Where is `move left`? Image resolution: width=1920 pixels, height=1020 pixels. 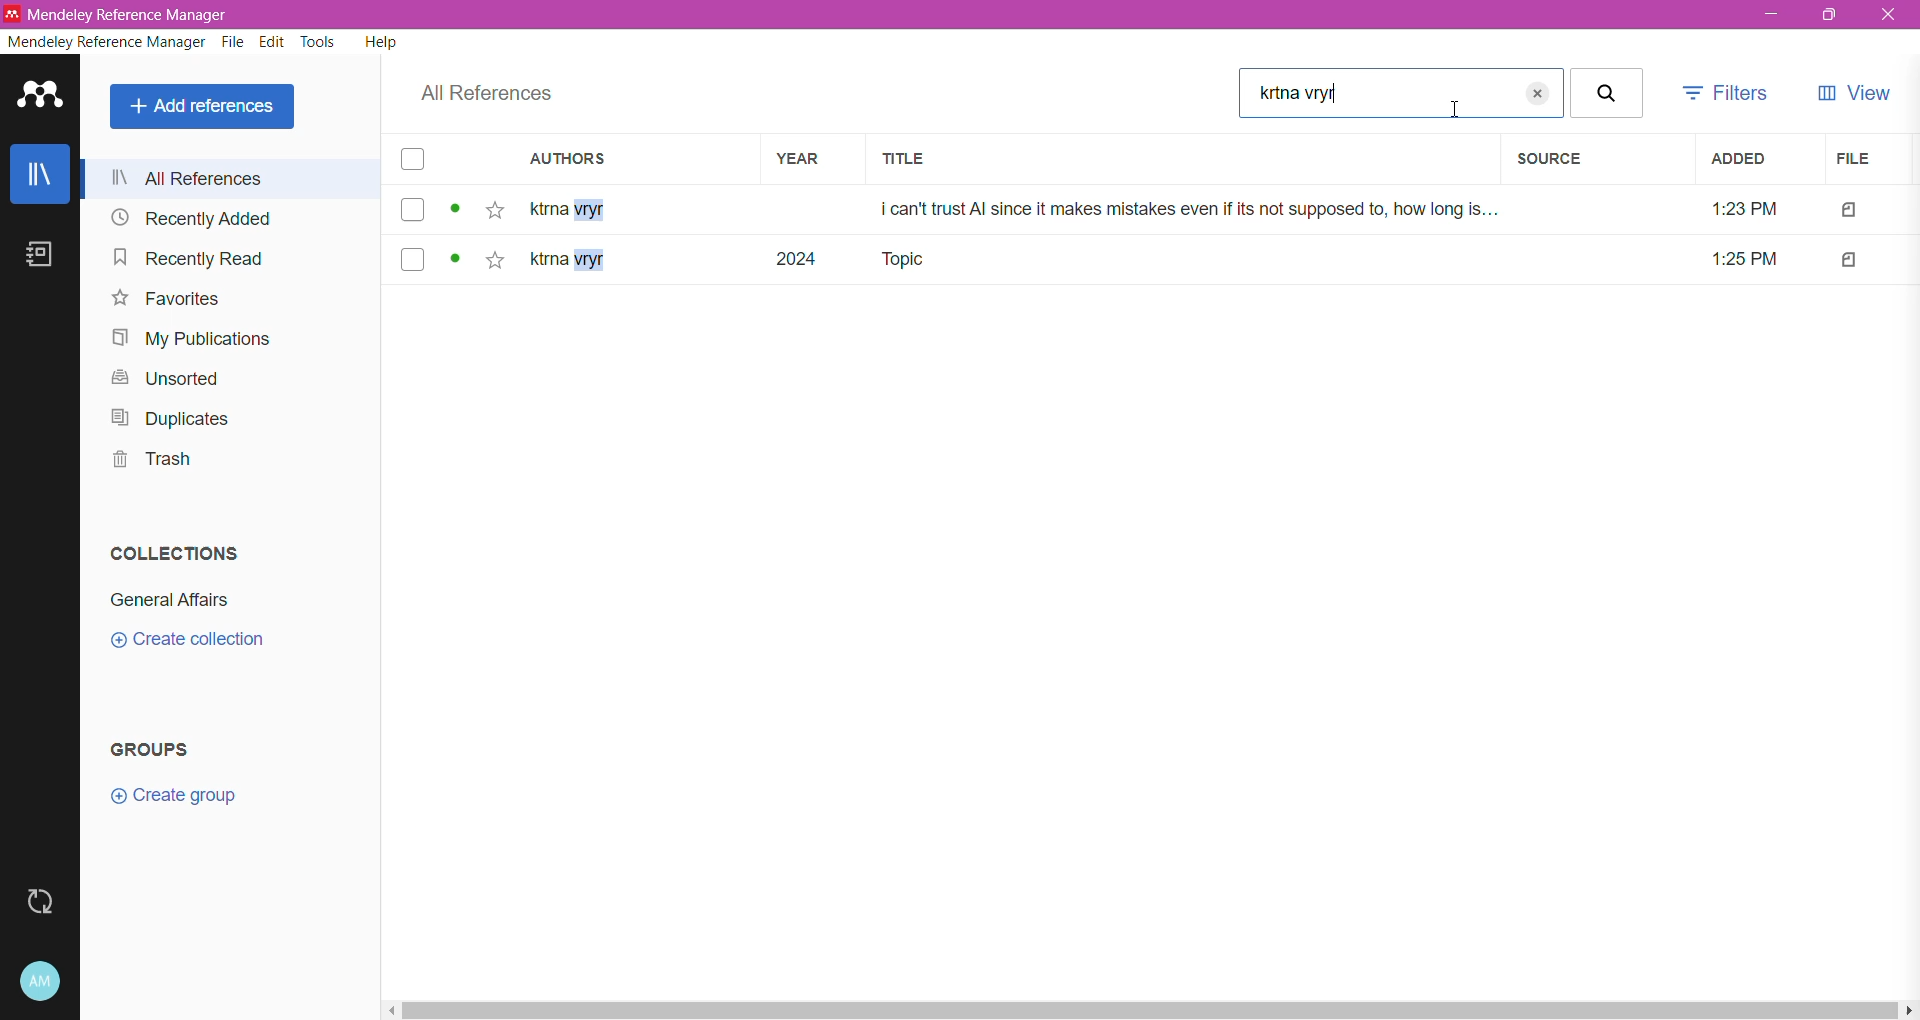
move left is located at coordinates (392, 1011).